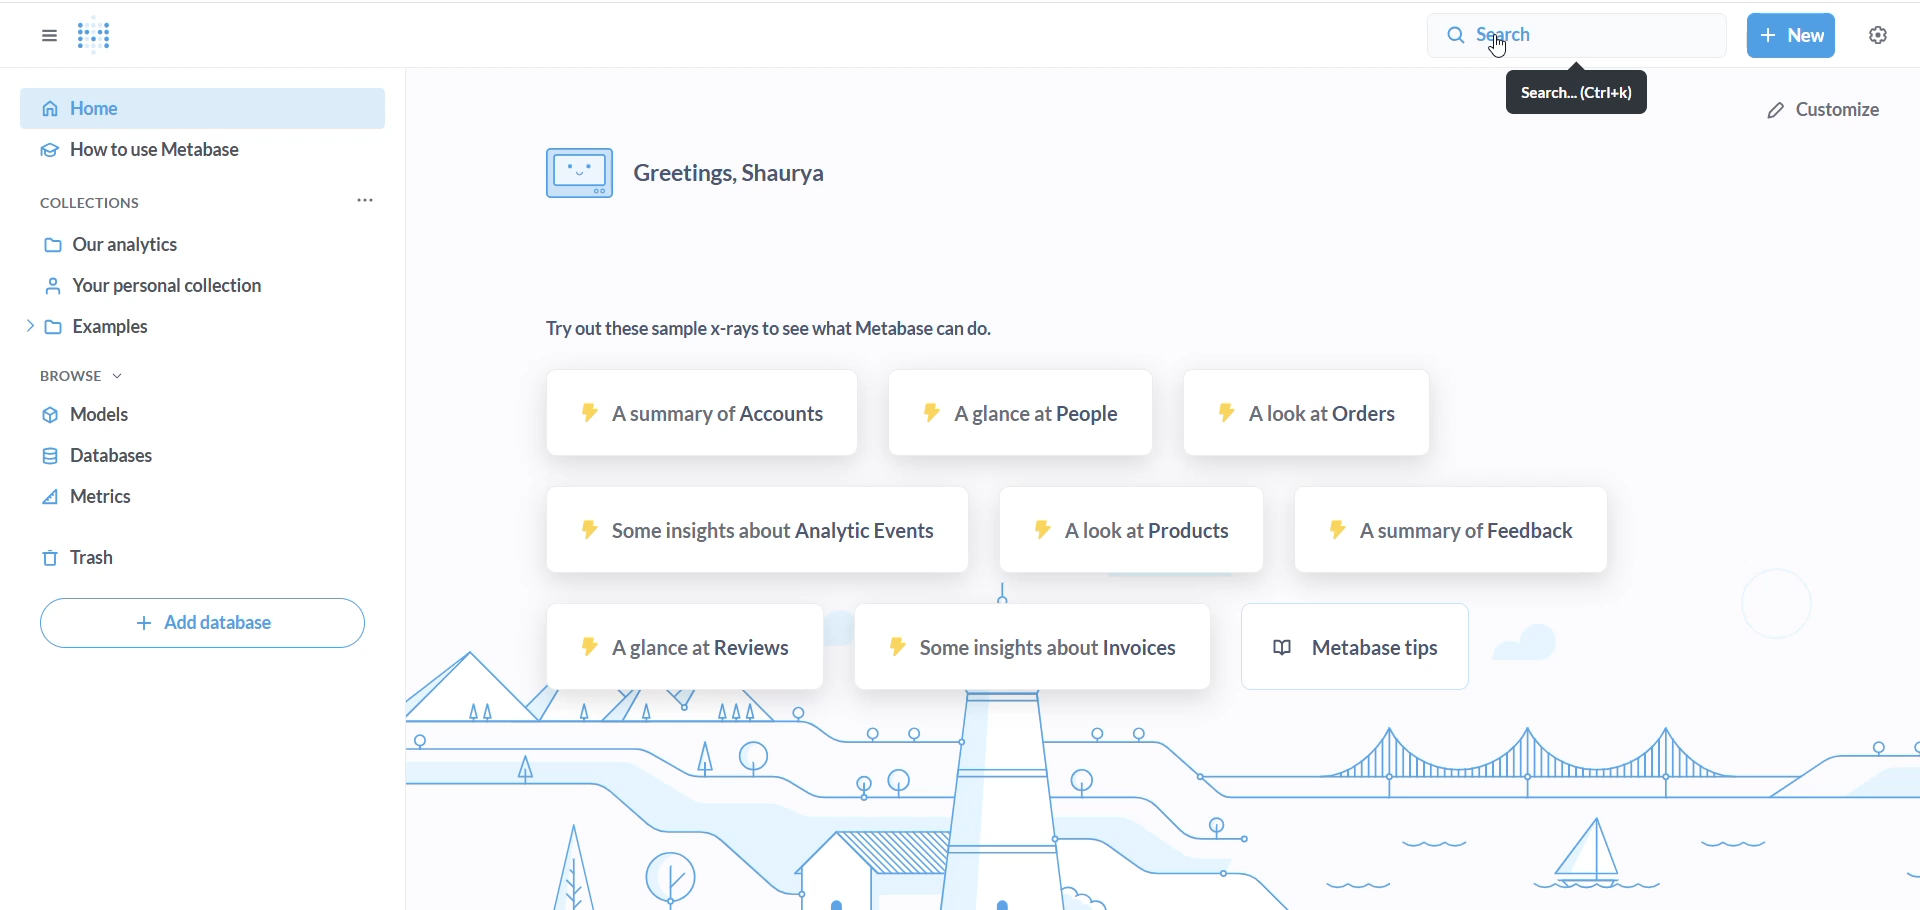  Describe the element at coordinates (46, 40) in the screenshot. I see `show/hide side bar` at that location.